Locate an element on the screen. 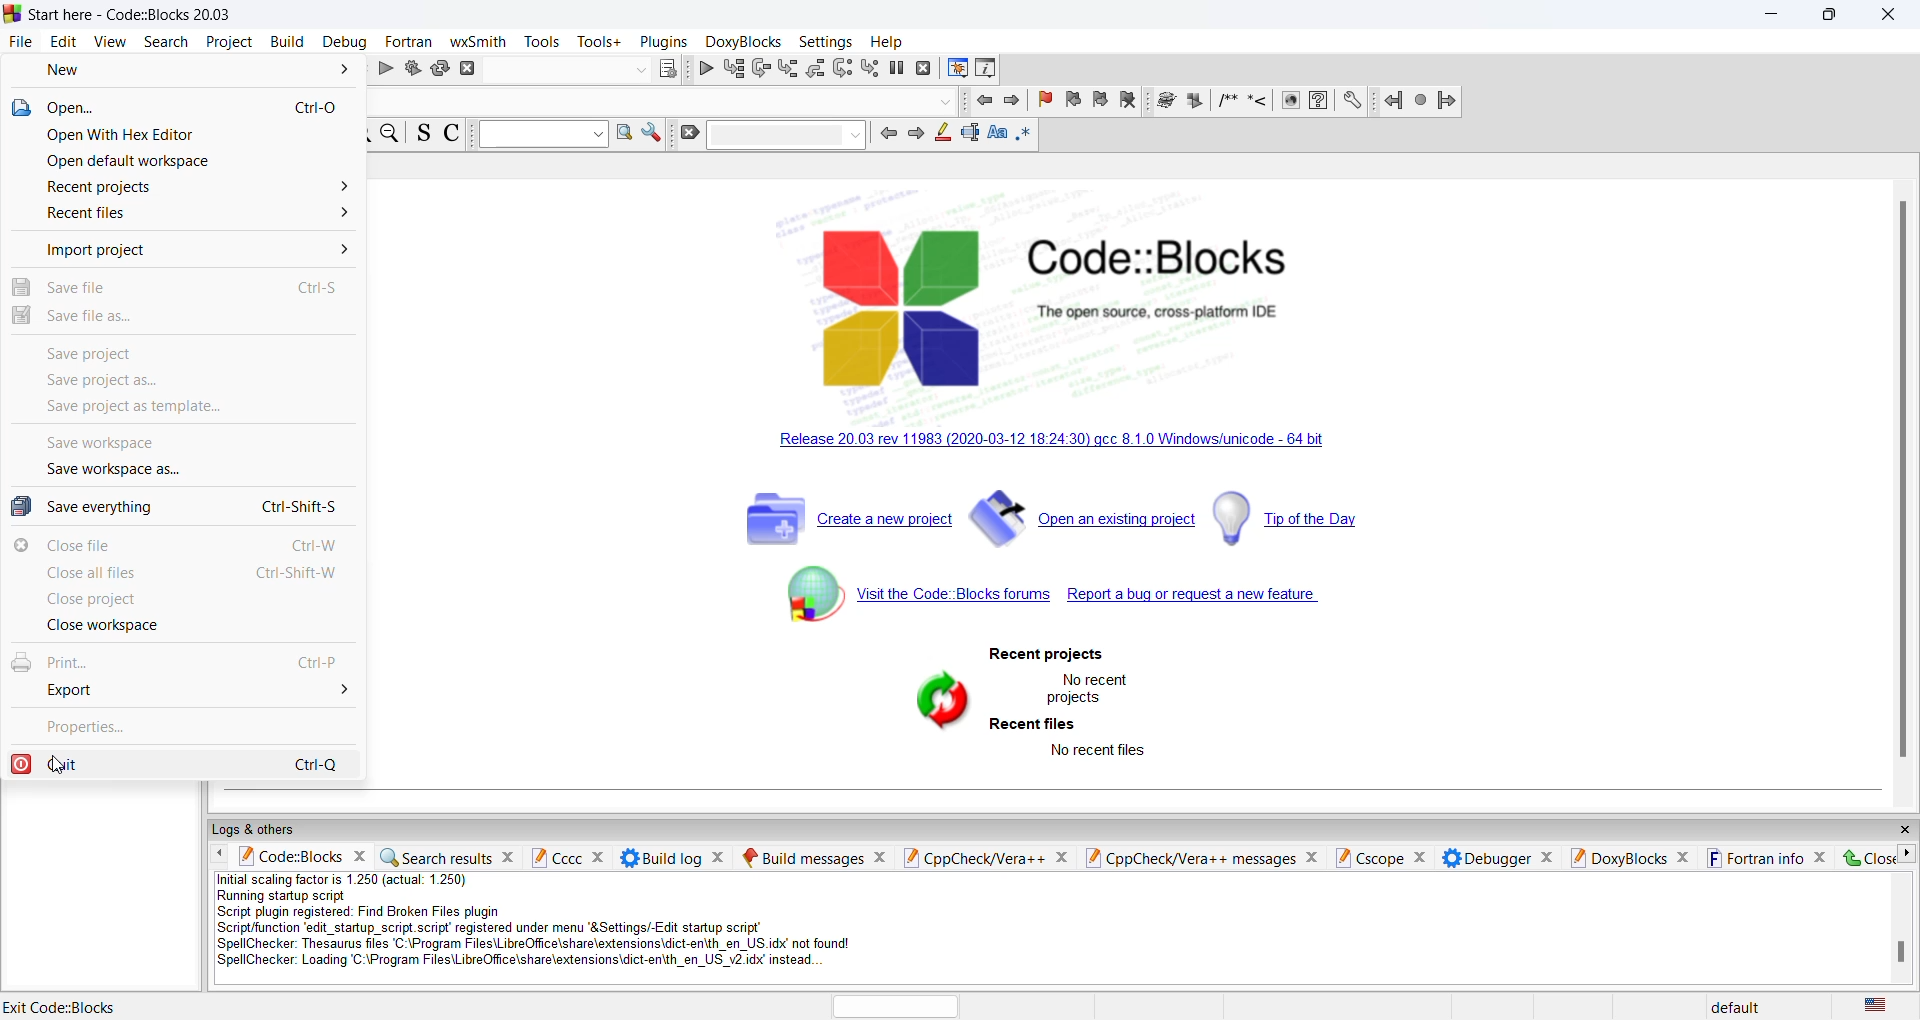  fortran is located at coordinates (410, 40).